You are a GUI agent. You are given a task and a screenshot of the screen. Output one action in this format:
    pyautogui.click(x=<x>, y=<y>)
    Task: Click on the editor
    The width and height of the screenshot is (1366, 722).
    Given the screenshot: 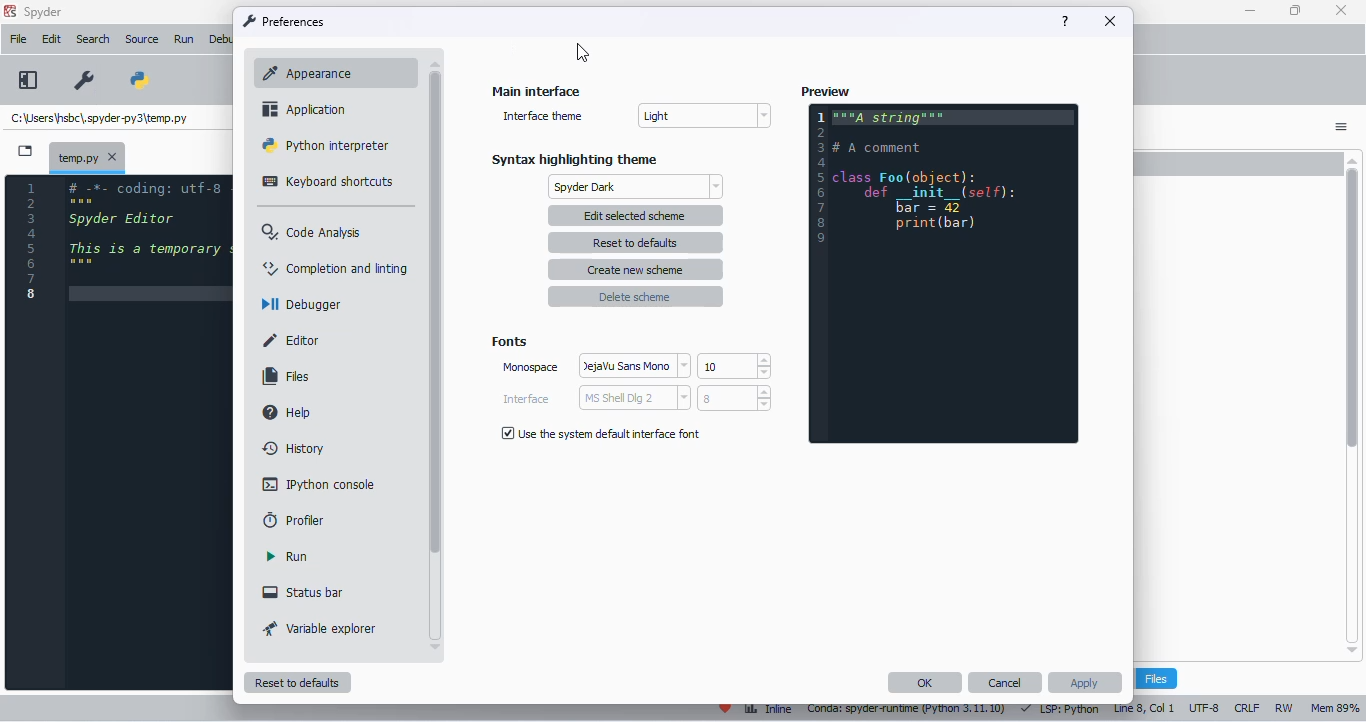 What is the action you would take?
    pyautogui.click(x=149, y=431)
    